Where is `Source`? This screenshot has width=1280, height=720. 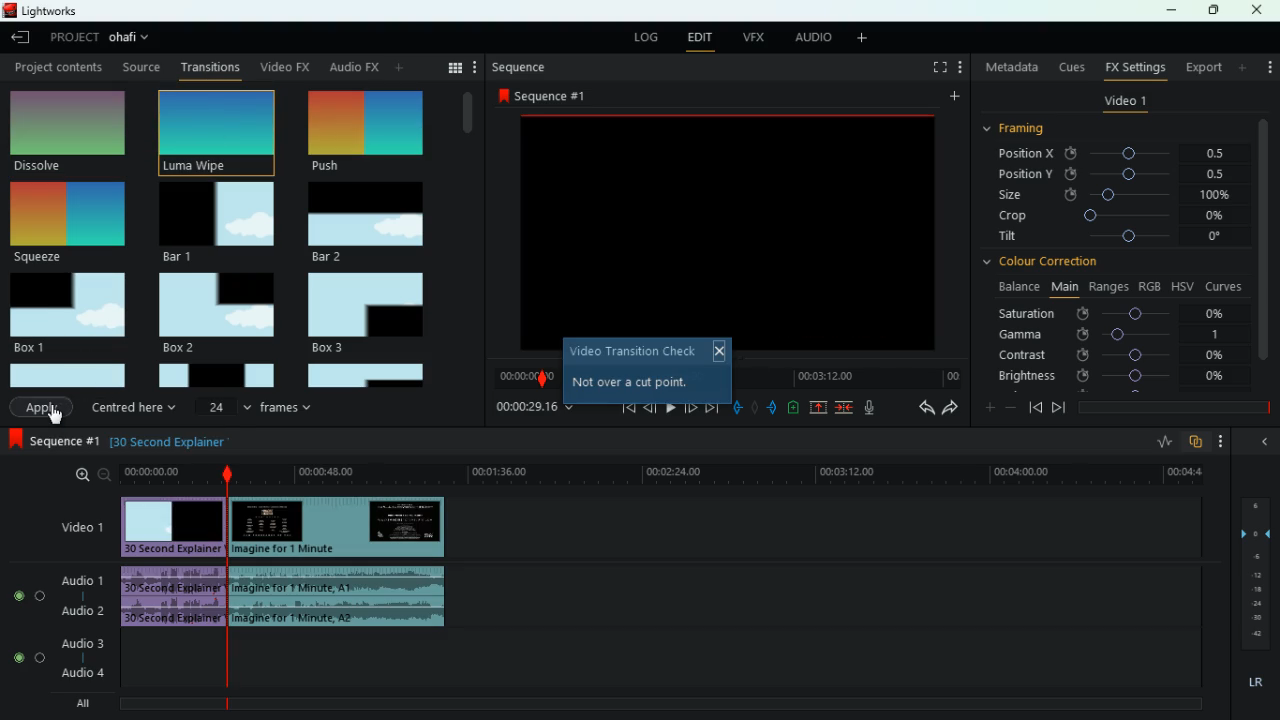 Source is located at coordinates (142, 67).